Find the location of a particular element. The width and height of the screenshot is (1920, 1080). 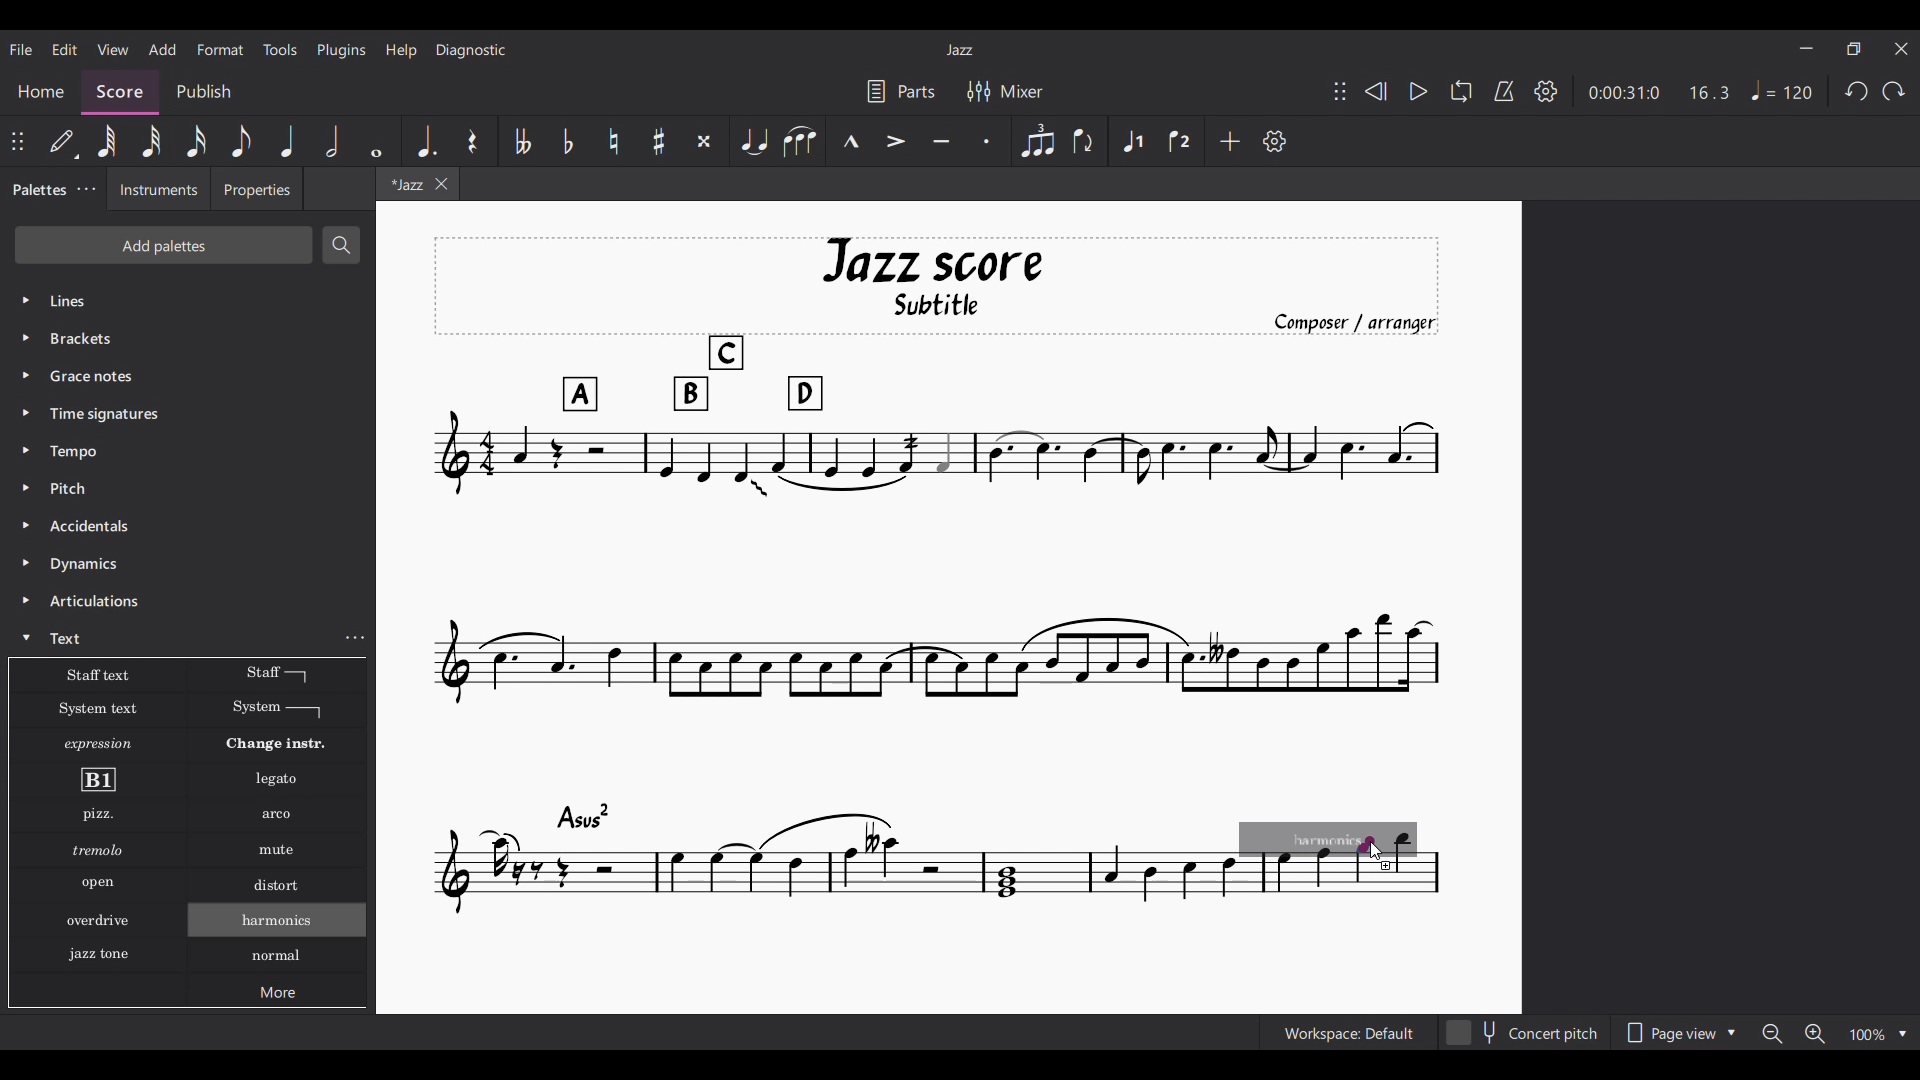

Dynamics is located at coordinates (85, 566).